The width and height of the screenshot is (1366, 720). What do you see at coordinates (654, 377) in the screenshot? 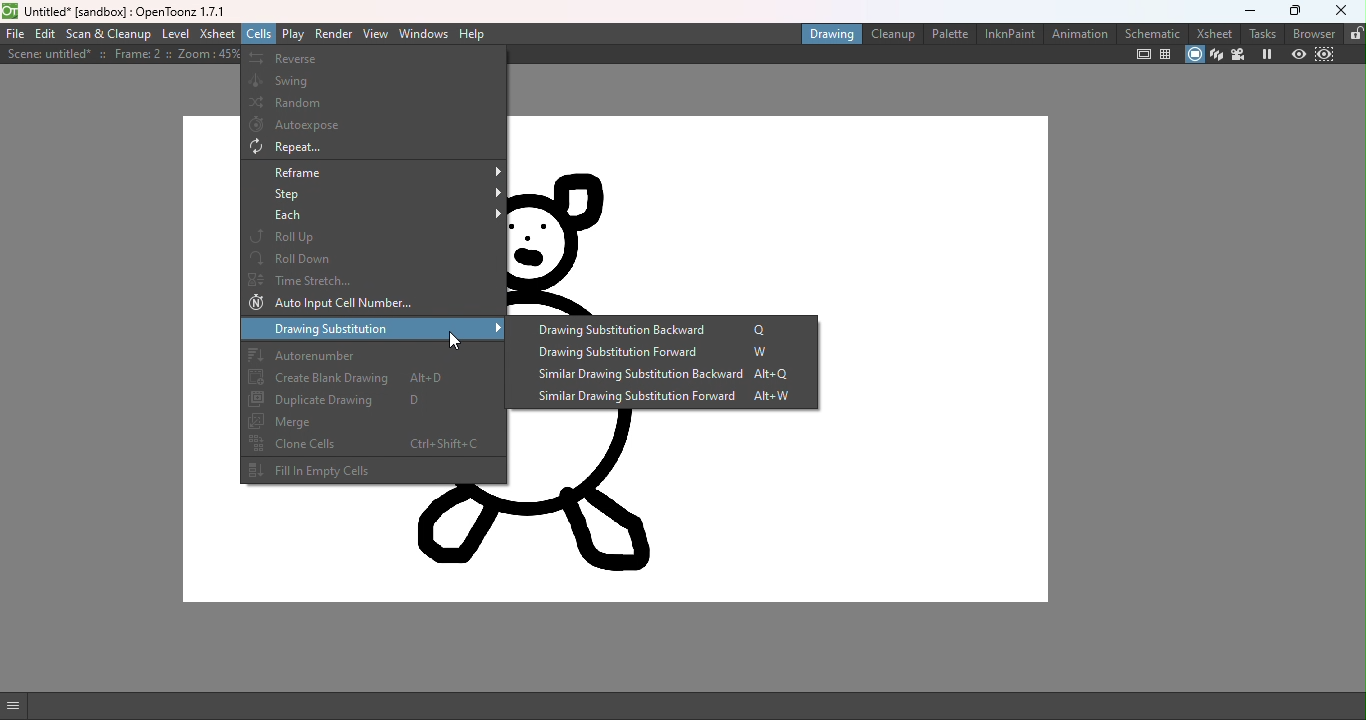
I see `Similar drawing substitution backward` at bounding box center [654, 377].